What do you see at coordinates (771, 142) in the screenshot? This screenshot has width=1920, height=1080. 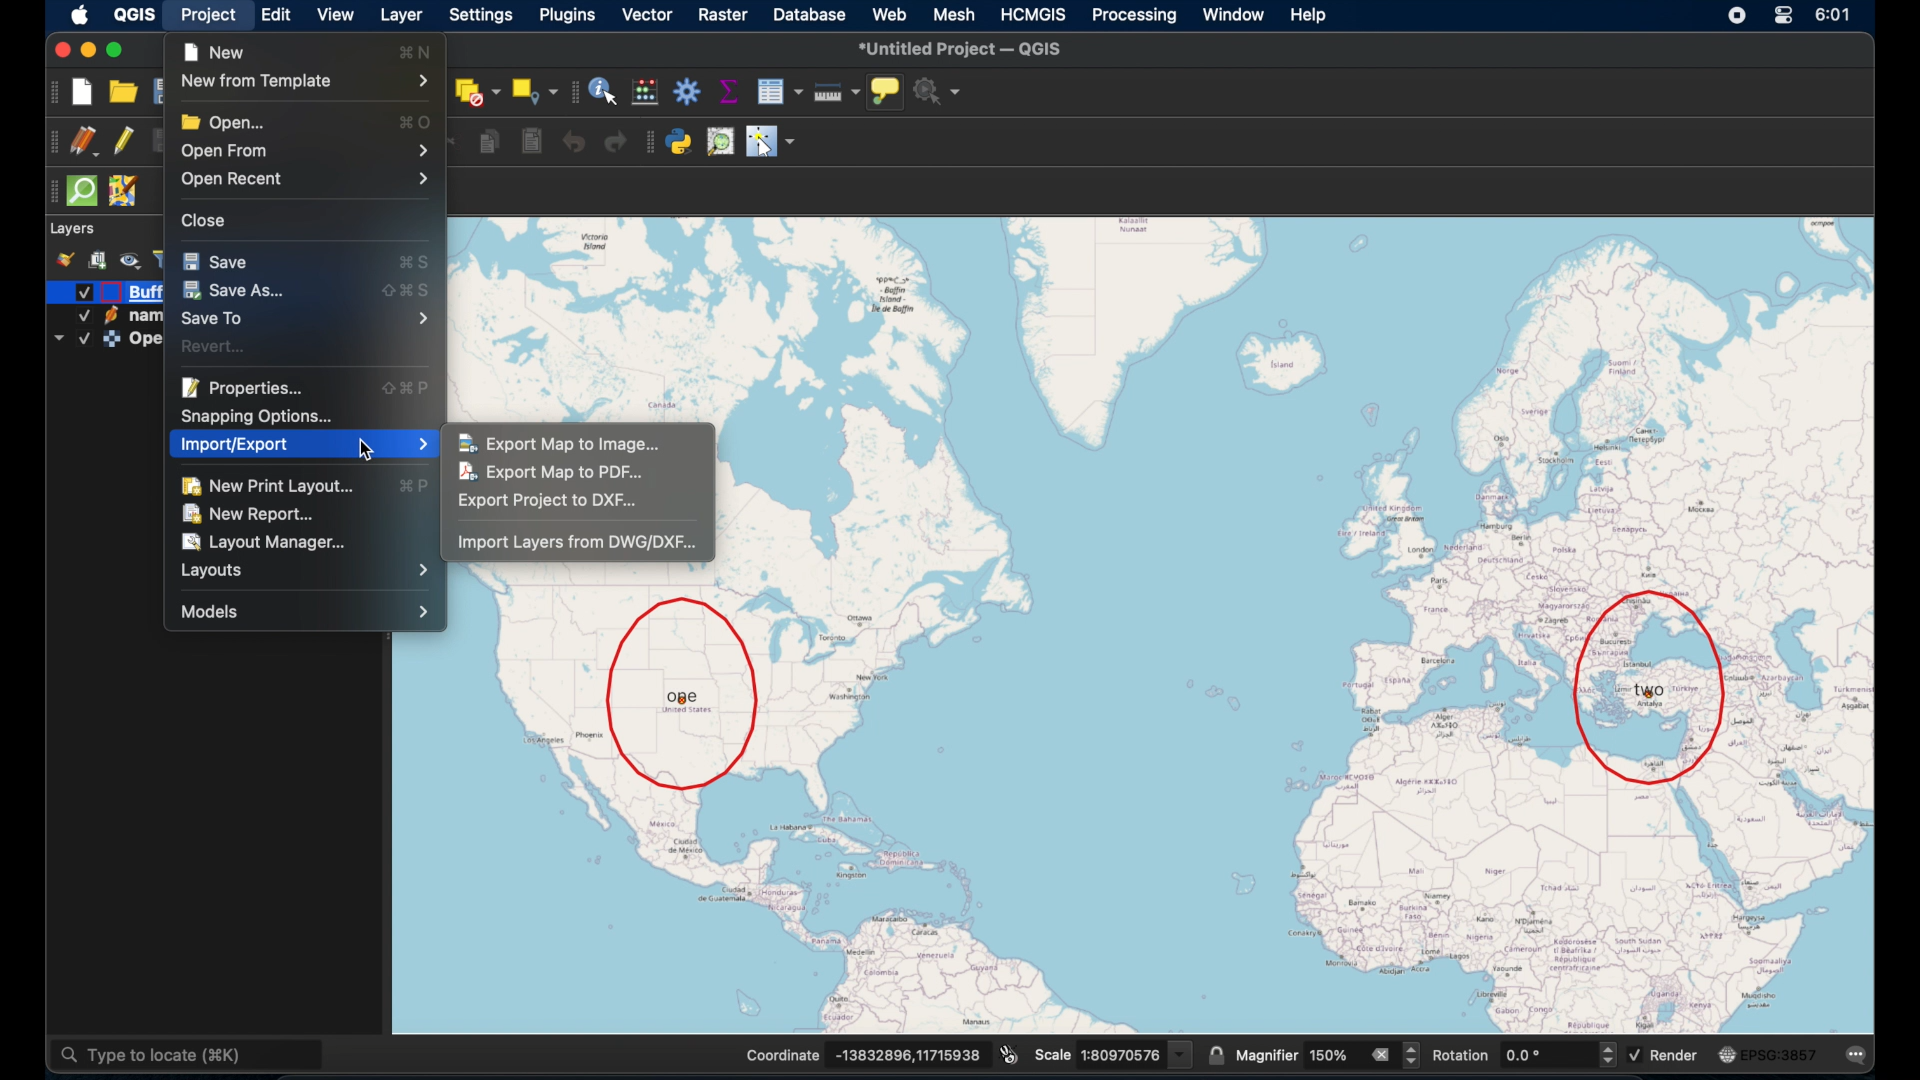 I see `switches mouse to configurable pointer` at bounding box center [771, 142].